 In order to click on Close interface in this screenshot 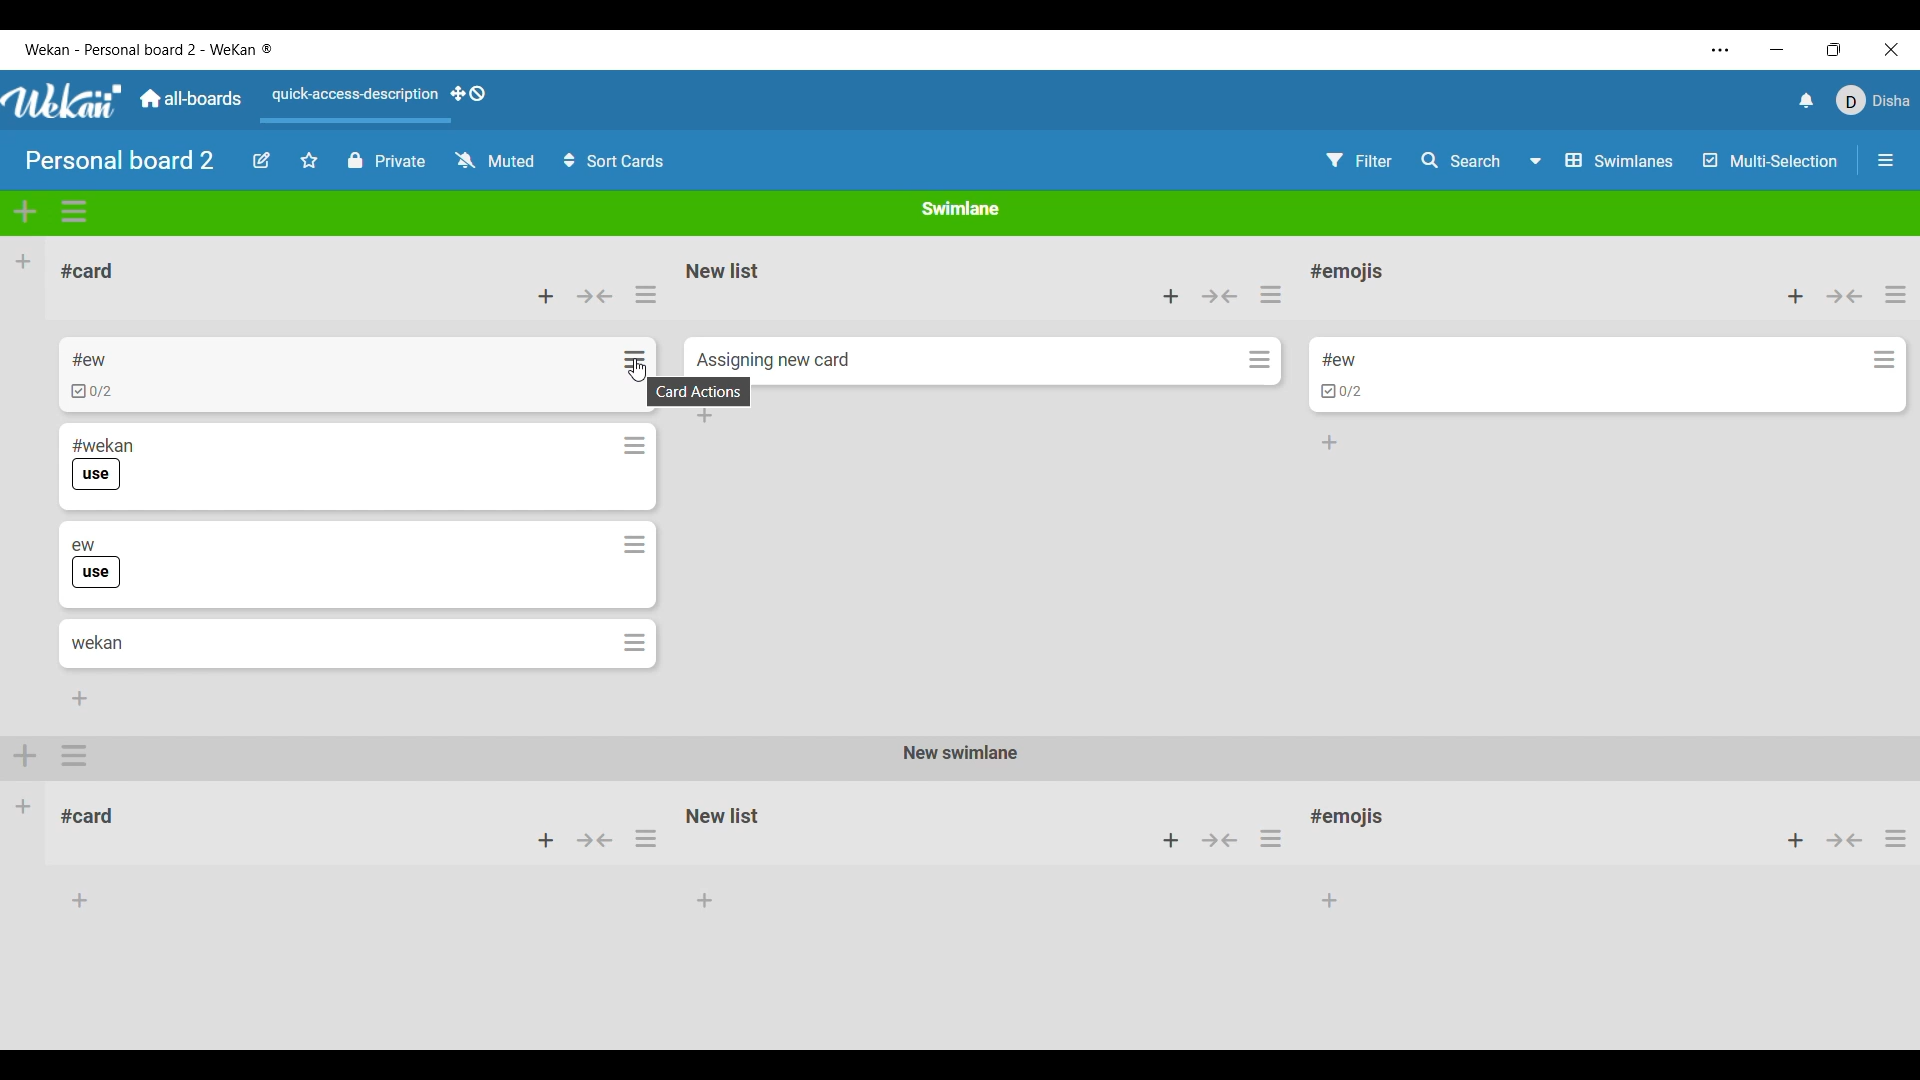, I will do `click(1892, 49)`.